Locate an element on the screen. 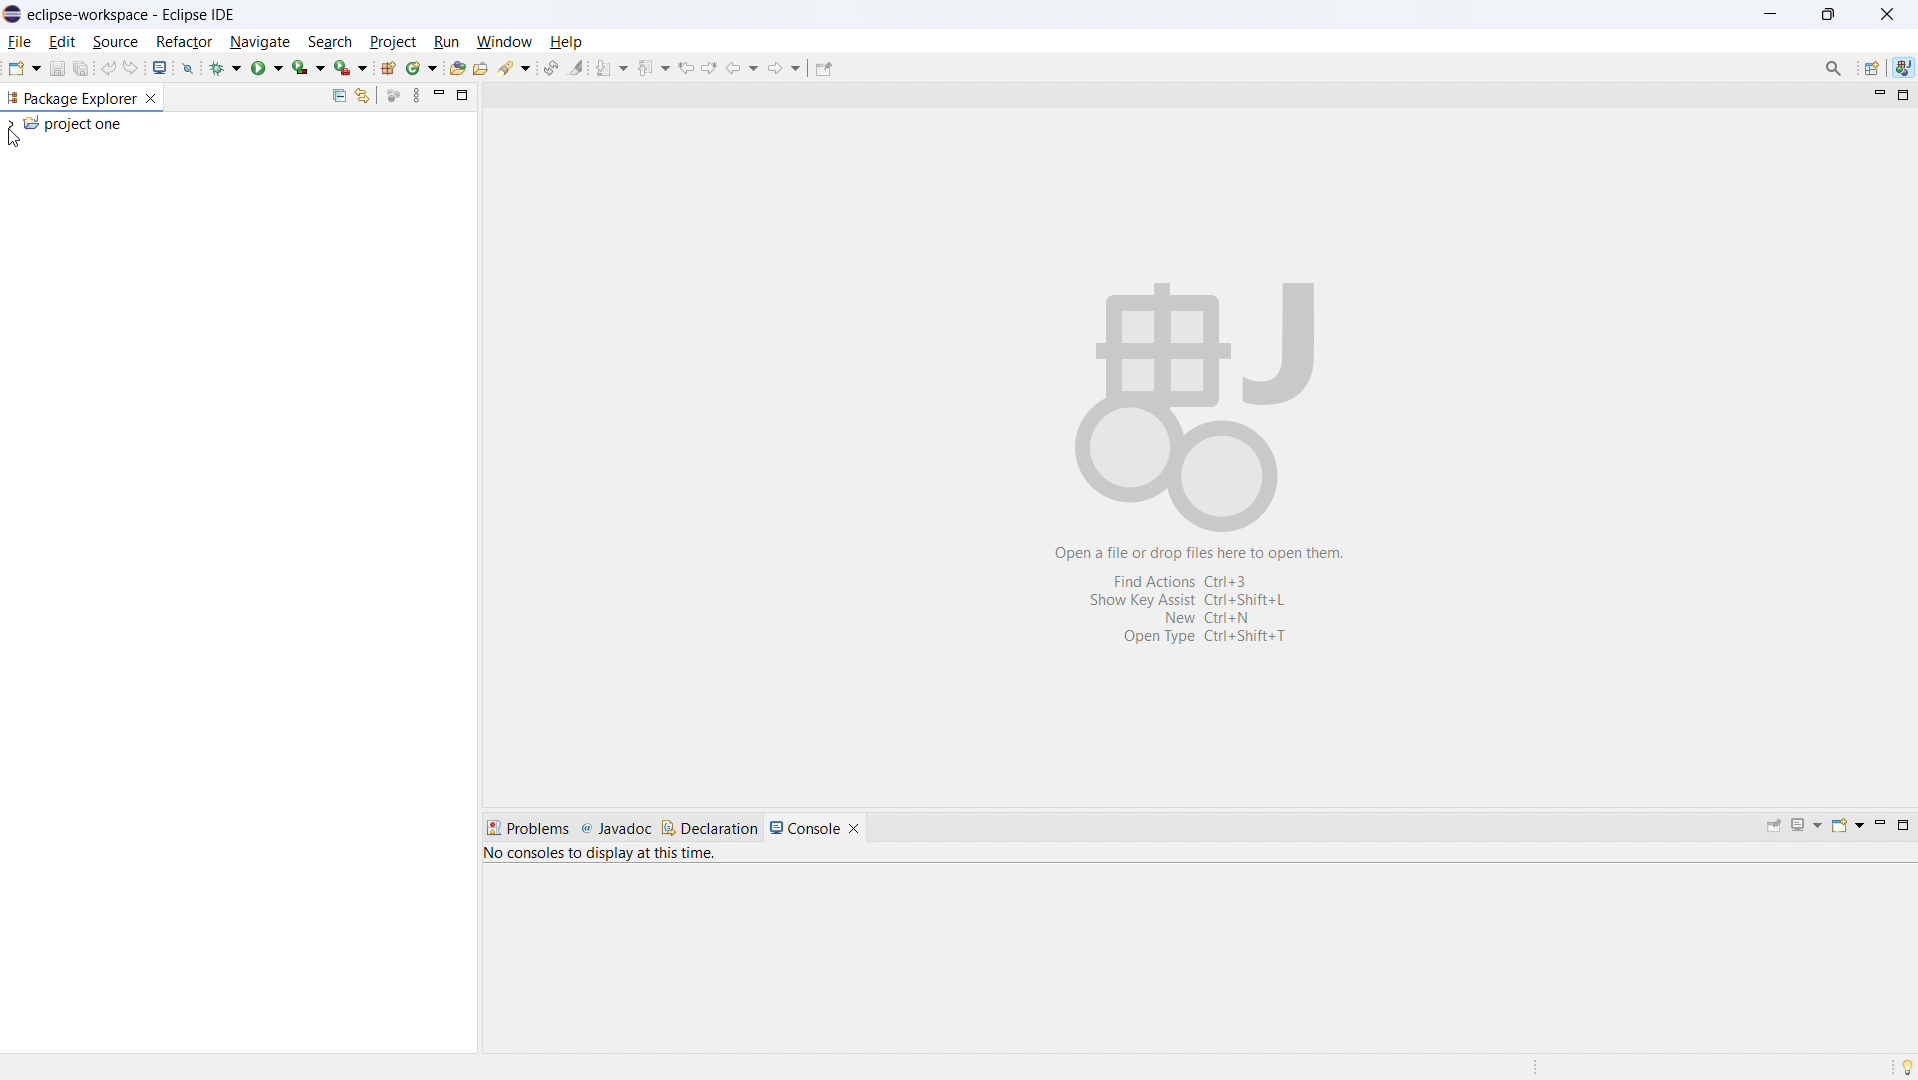  problems is located at coordinates (532, 825).